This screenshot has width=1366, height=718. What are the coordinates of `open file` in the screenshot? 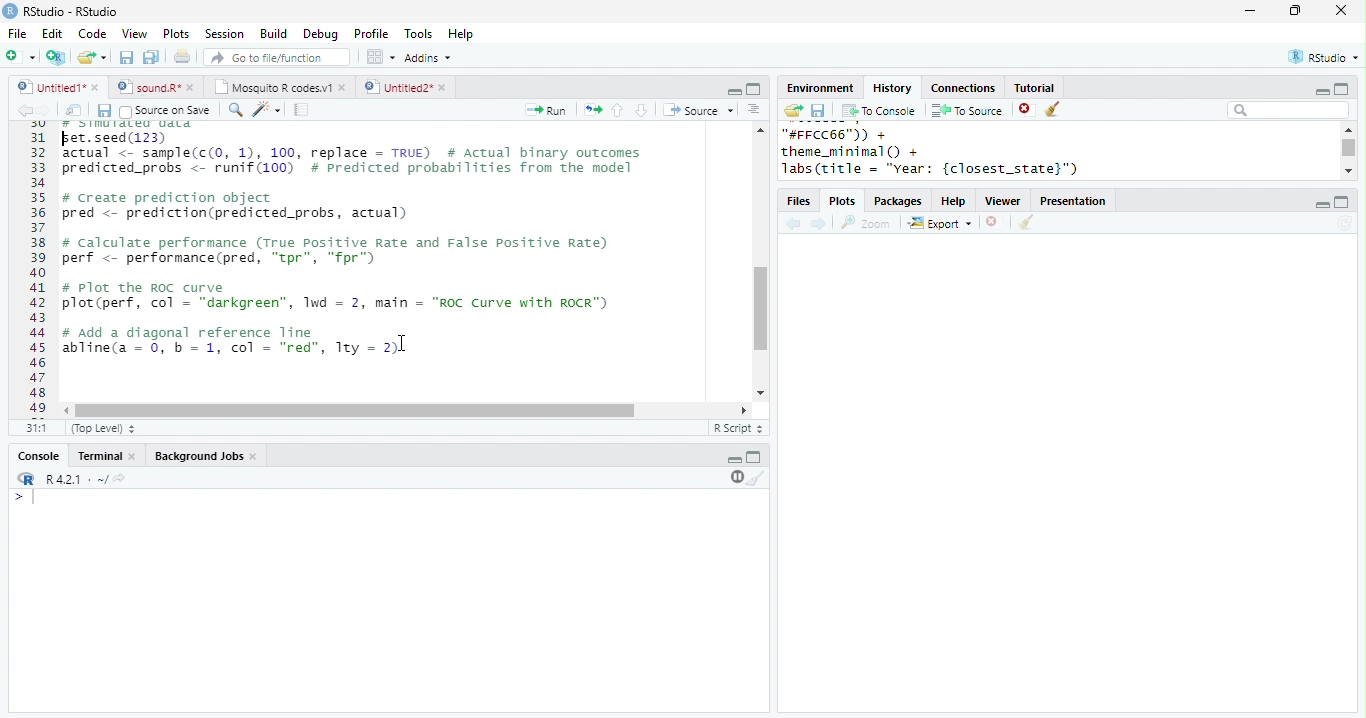 It's located at (92, 57).